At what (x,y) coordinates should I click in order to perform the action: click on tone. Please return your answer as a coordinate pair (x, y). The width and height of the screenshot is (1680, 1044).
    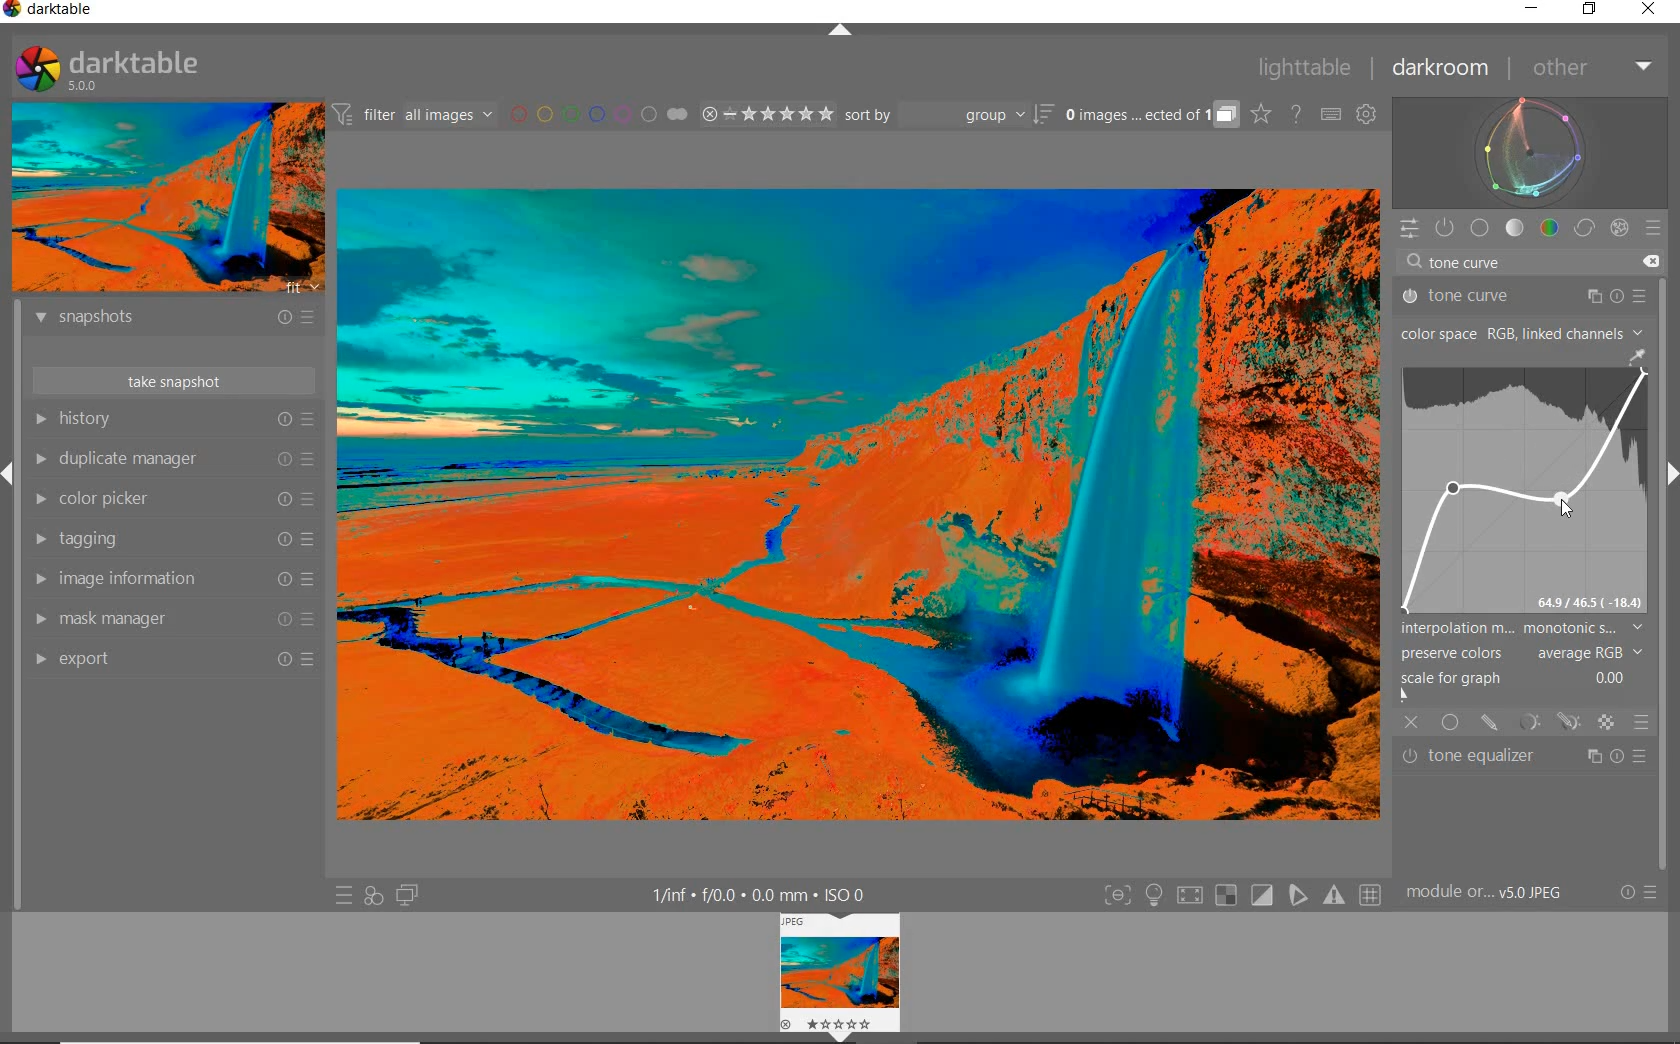
    Looking at the image, I should click on (1515, 228).